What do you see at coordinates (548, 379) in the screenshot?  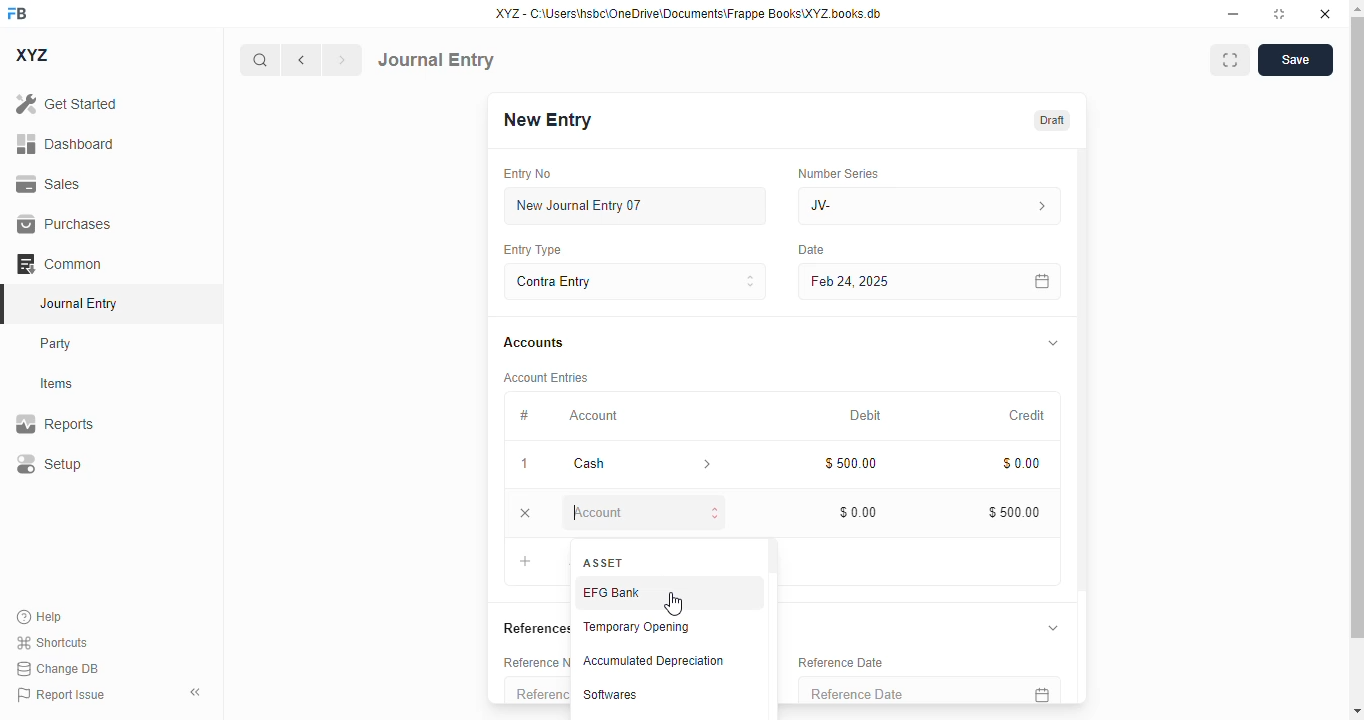 I see `account entries` at bounding box center [548, 379].